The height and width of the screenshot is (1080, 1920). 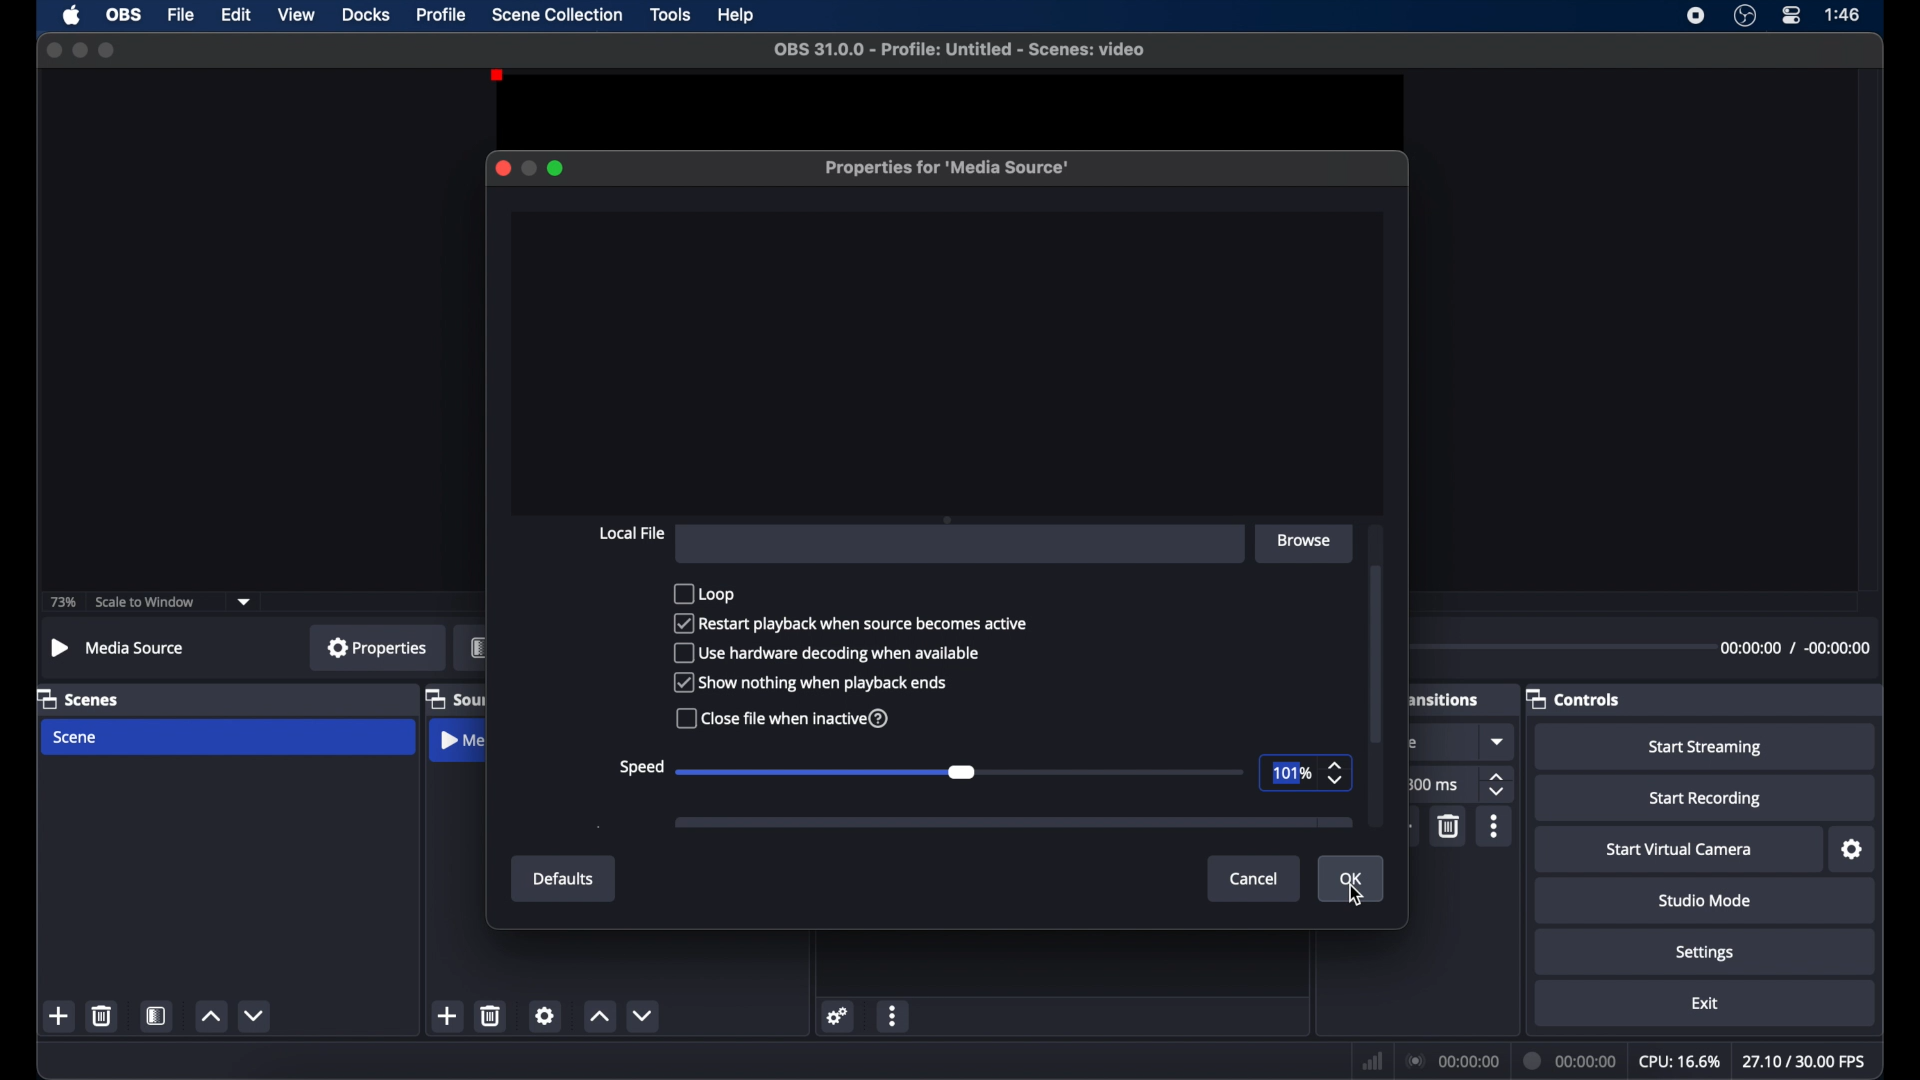 I want to click on cpu, so click(x=1680, y=1062).